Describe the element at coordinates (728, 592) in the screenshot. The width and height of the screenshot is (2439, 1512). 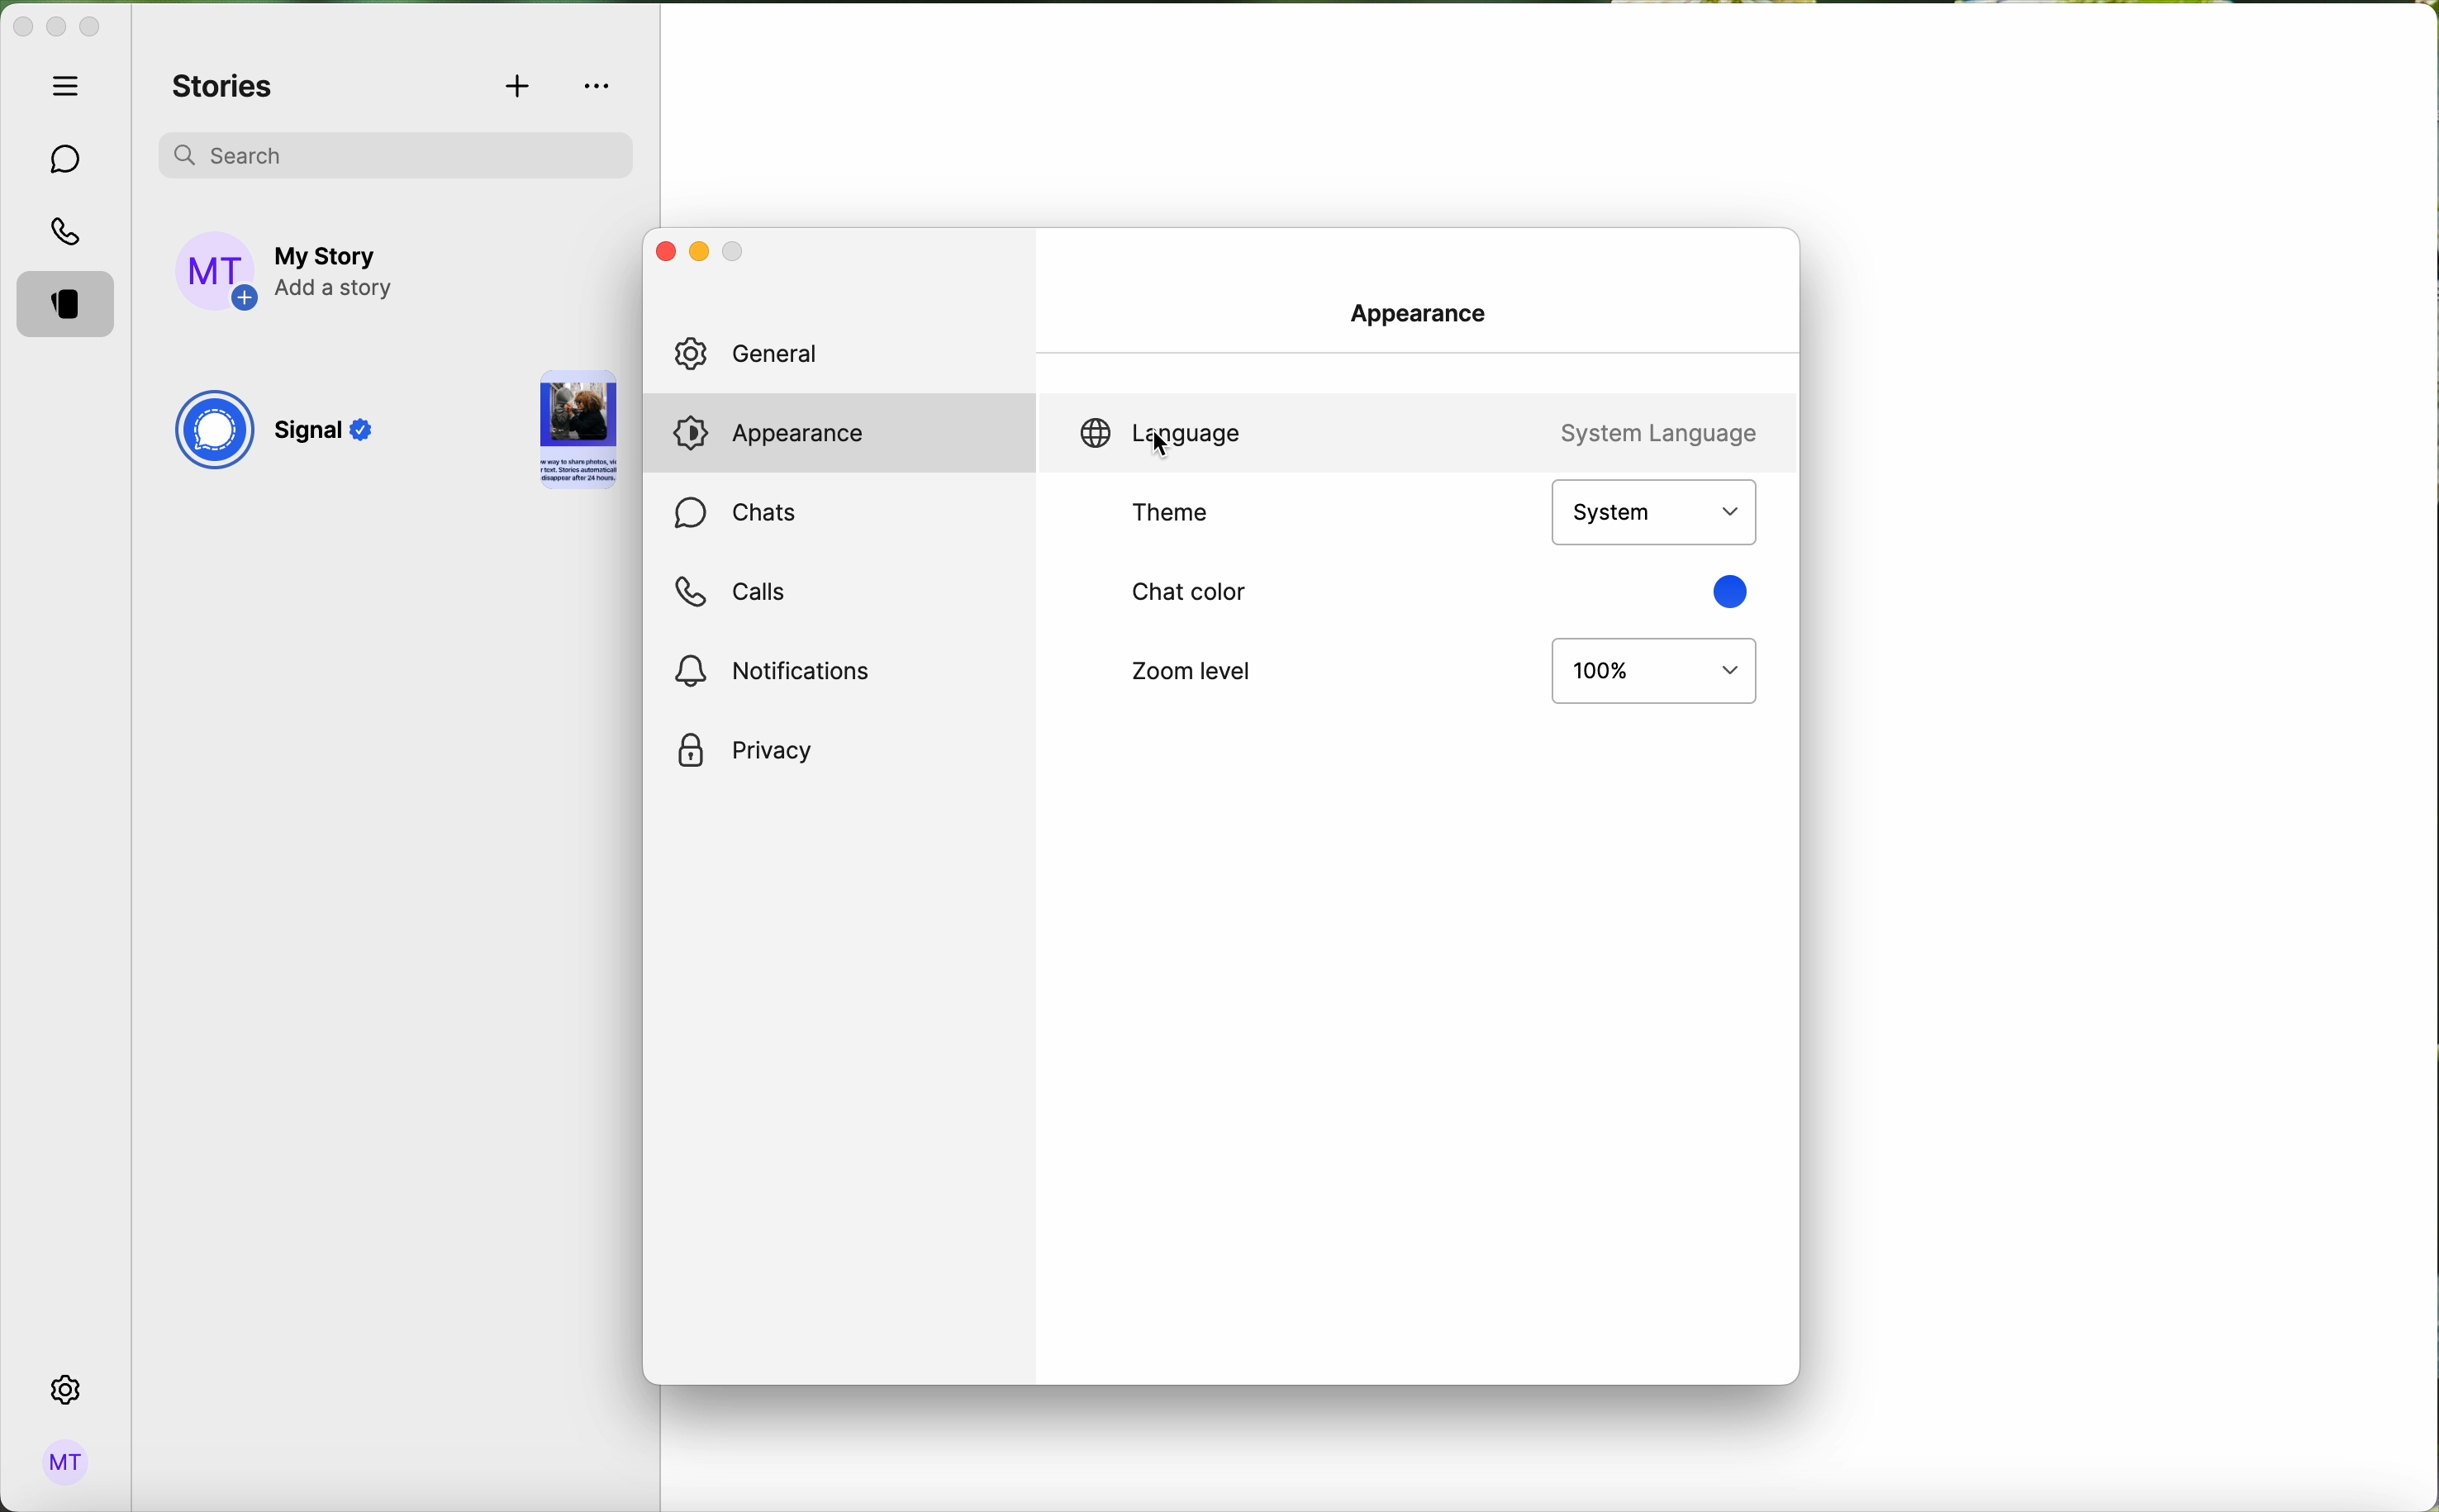
I see `calls` at that location.